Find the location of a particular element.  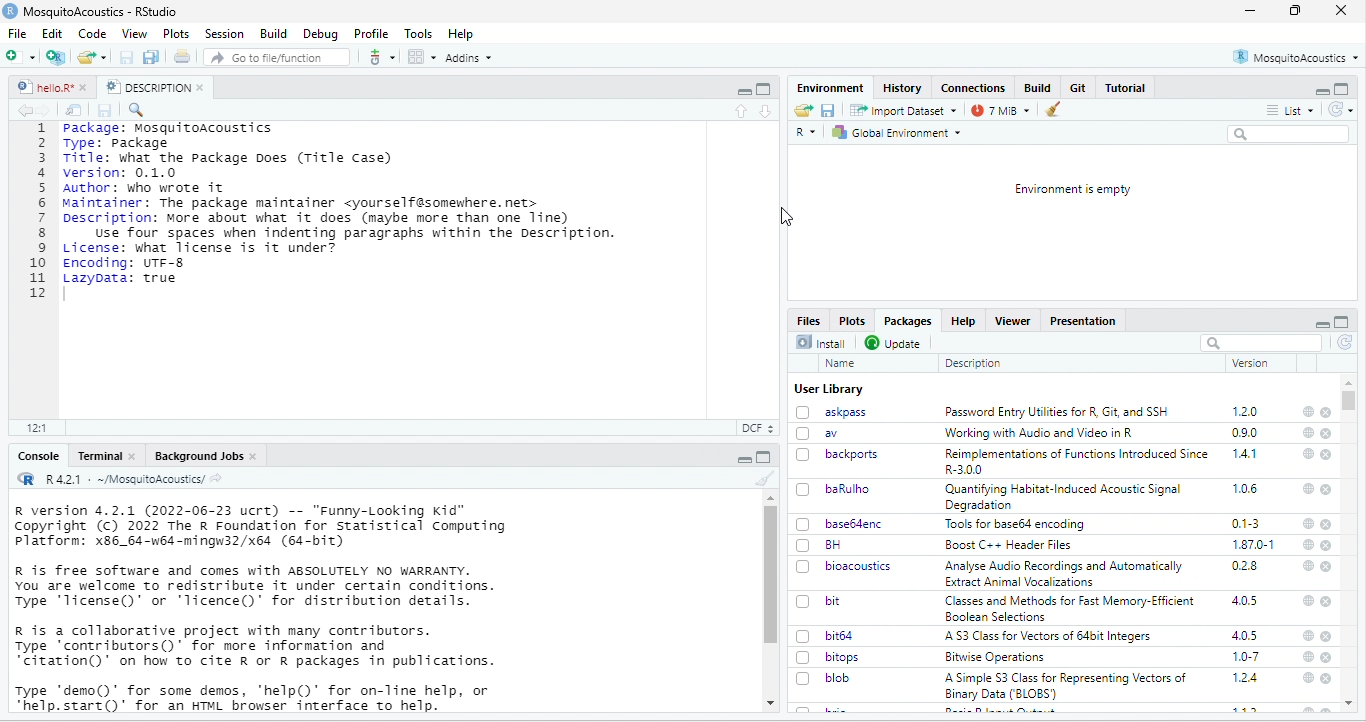

Bitwise Operations is located at coordinates (993, 658).